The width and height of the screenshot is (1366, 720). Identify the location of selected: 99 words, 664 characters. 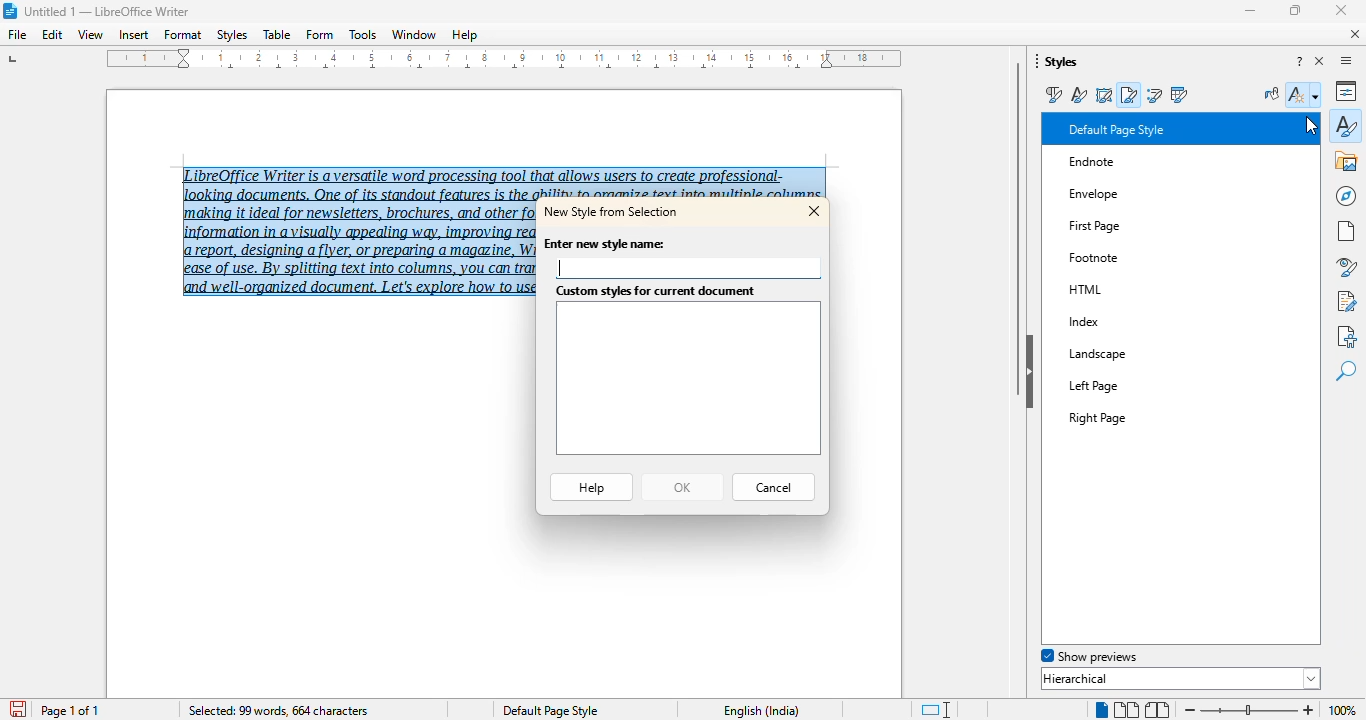
(277, 711).